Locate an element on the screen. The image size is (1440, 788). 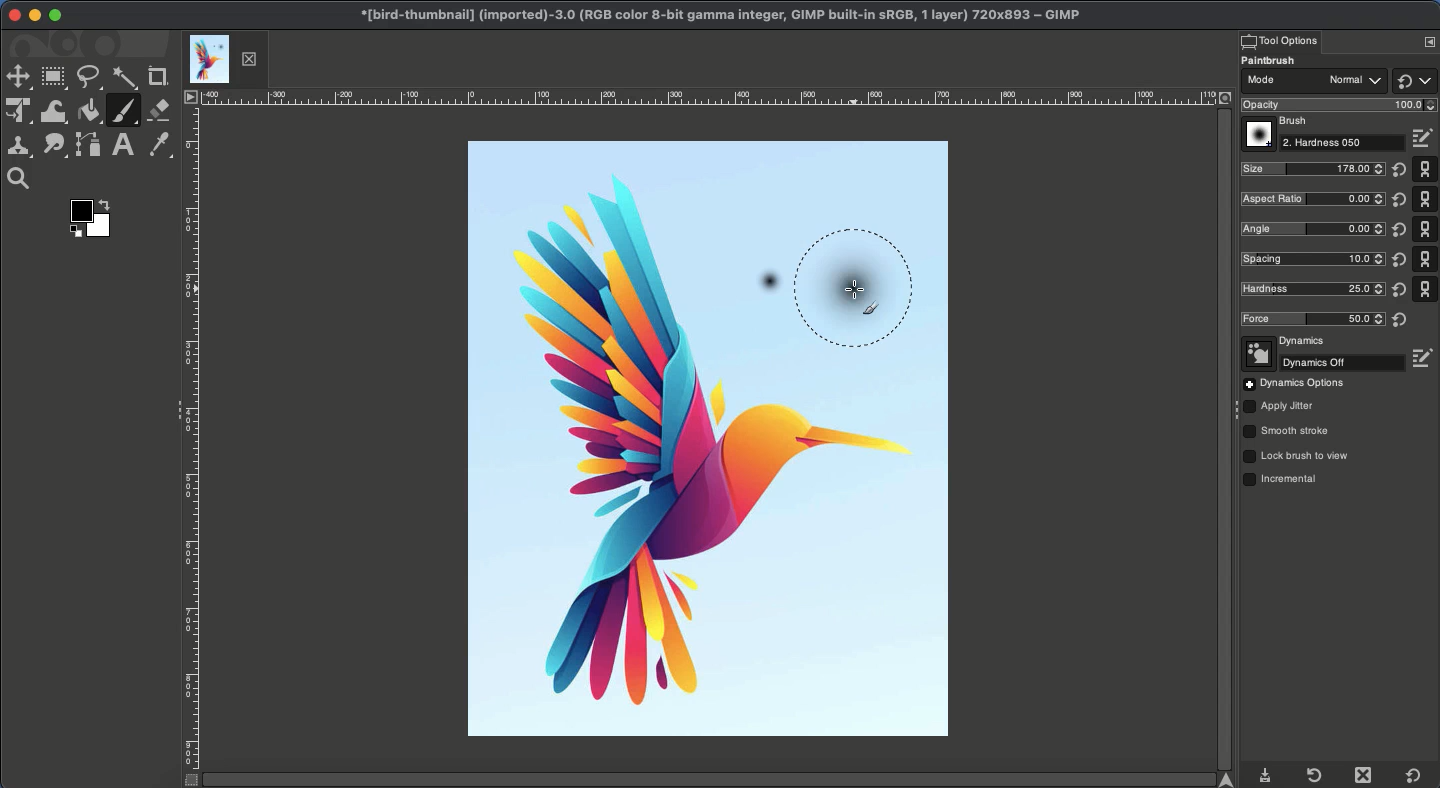
Default is located at coordinates (1426, 228).